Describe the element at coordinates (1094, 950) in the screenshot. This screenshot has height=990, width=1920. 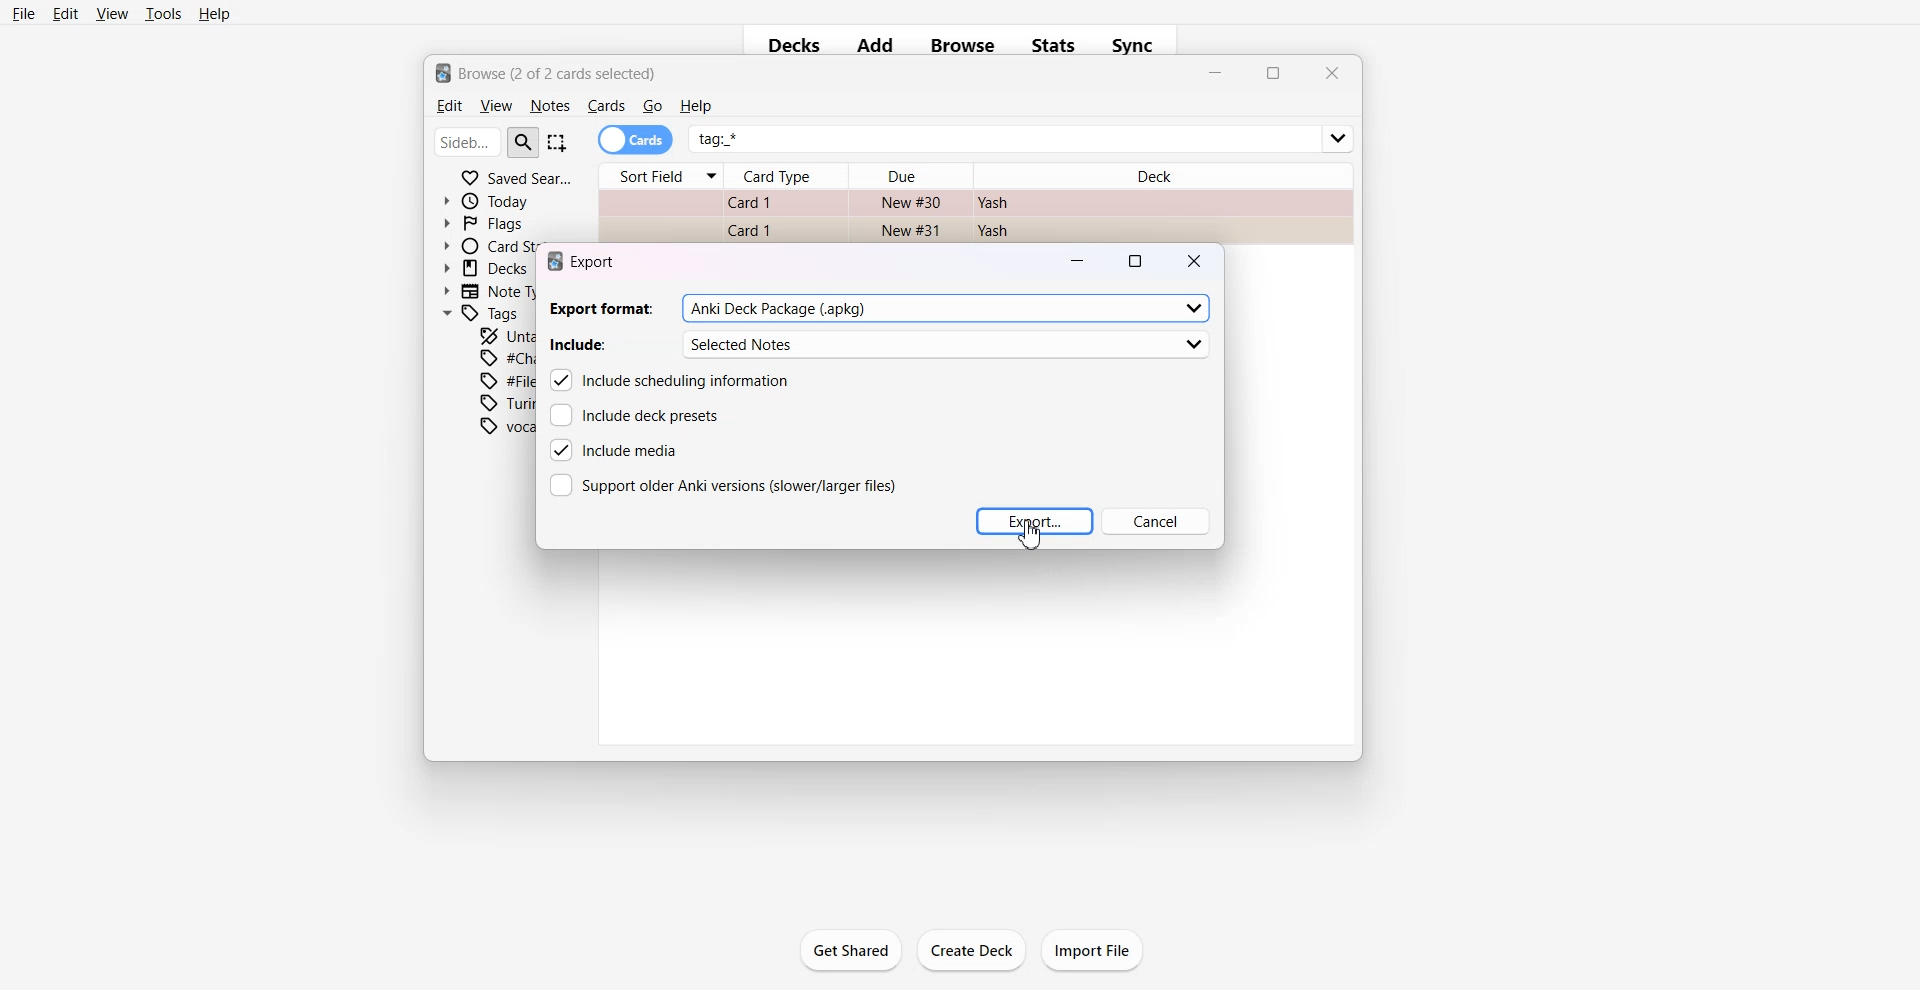
I see `Import File` at that location.